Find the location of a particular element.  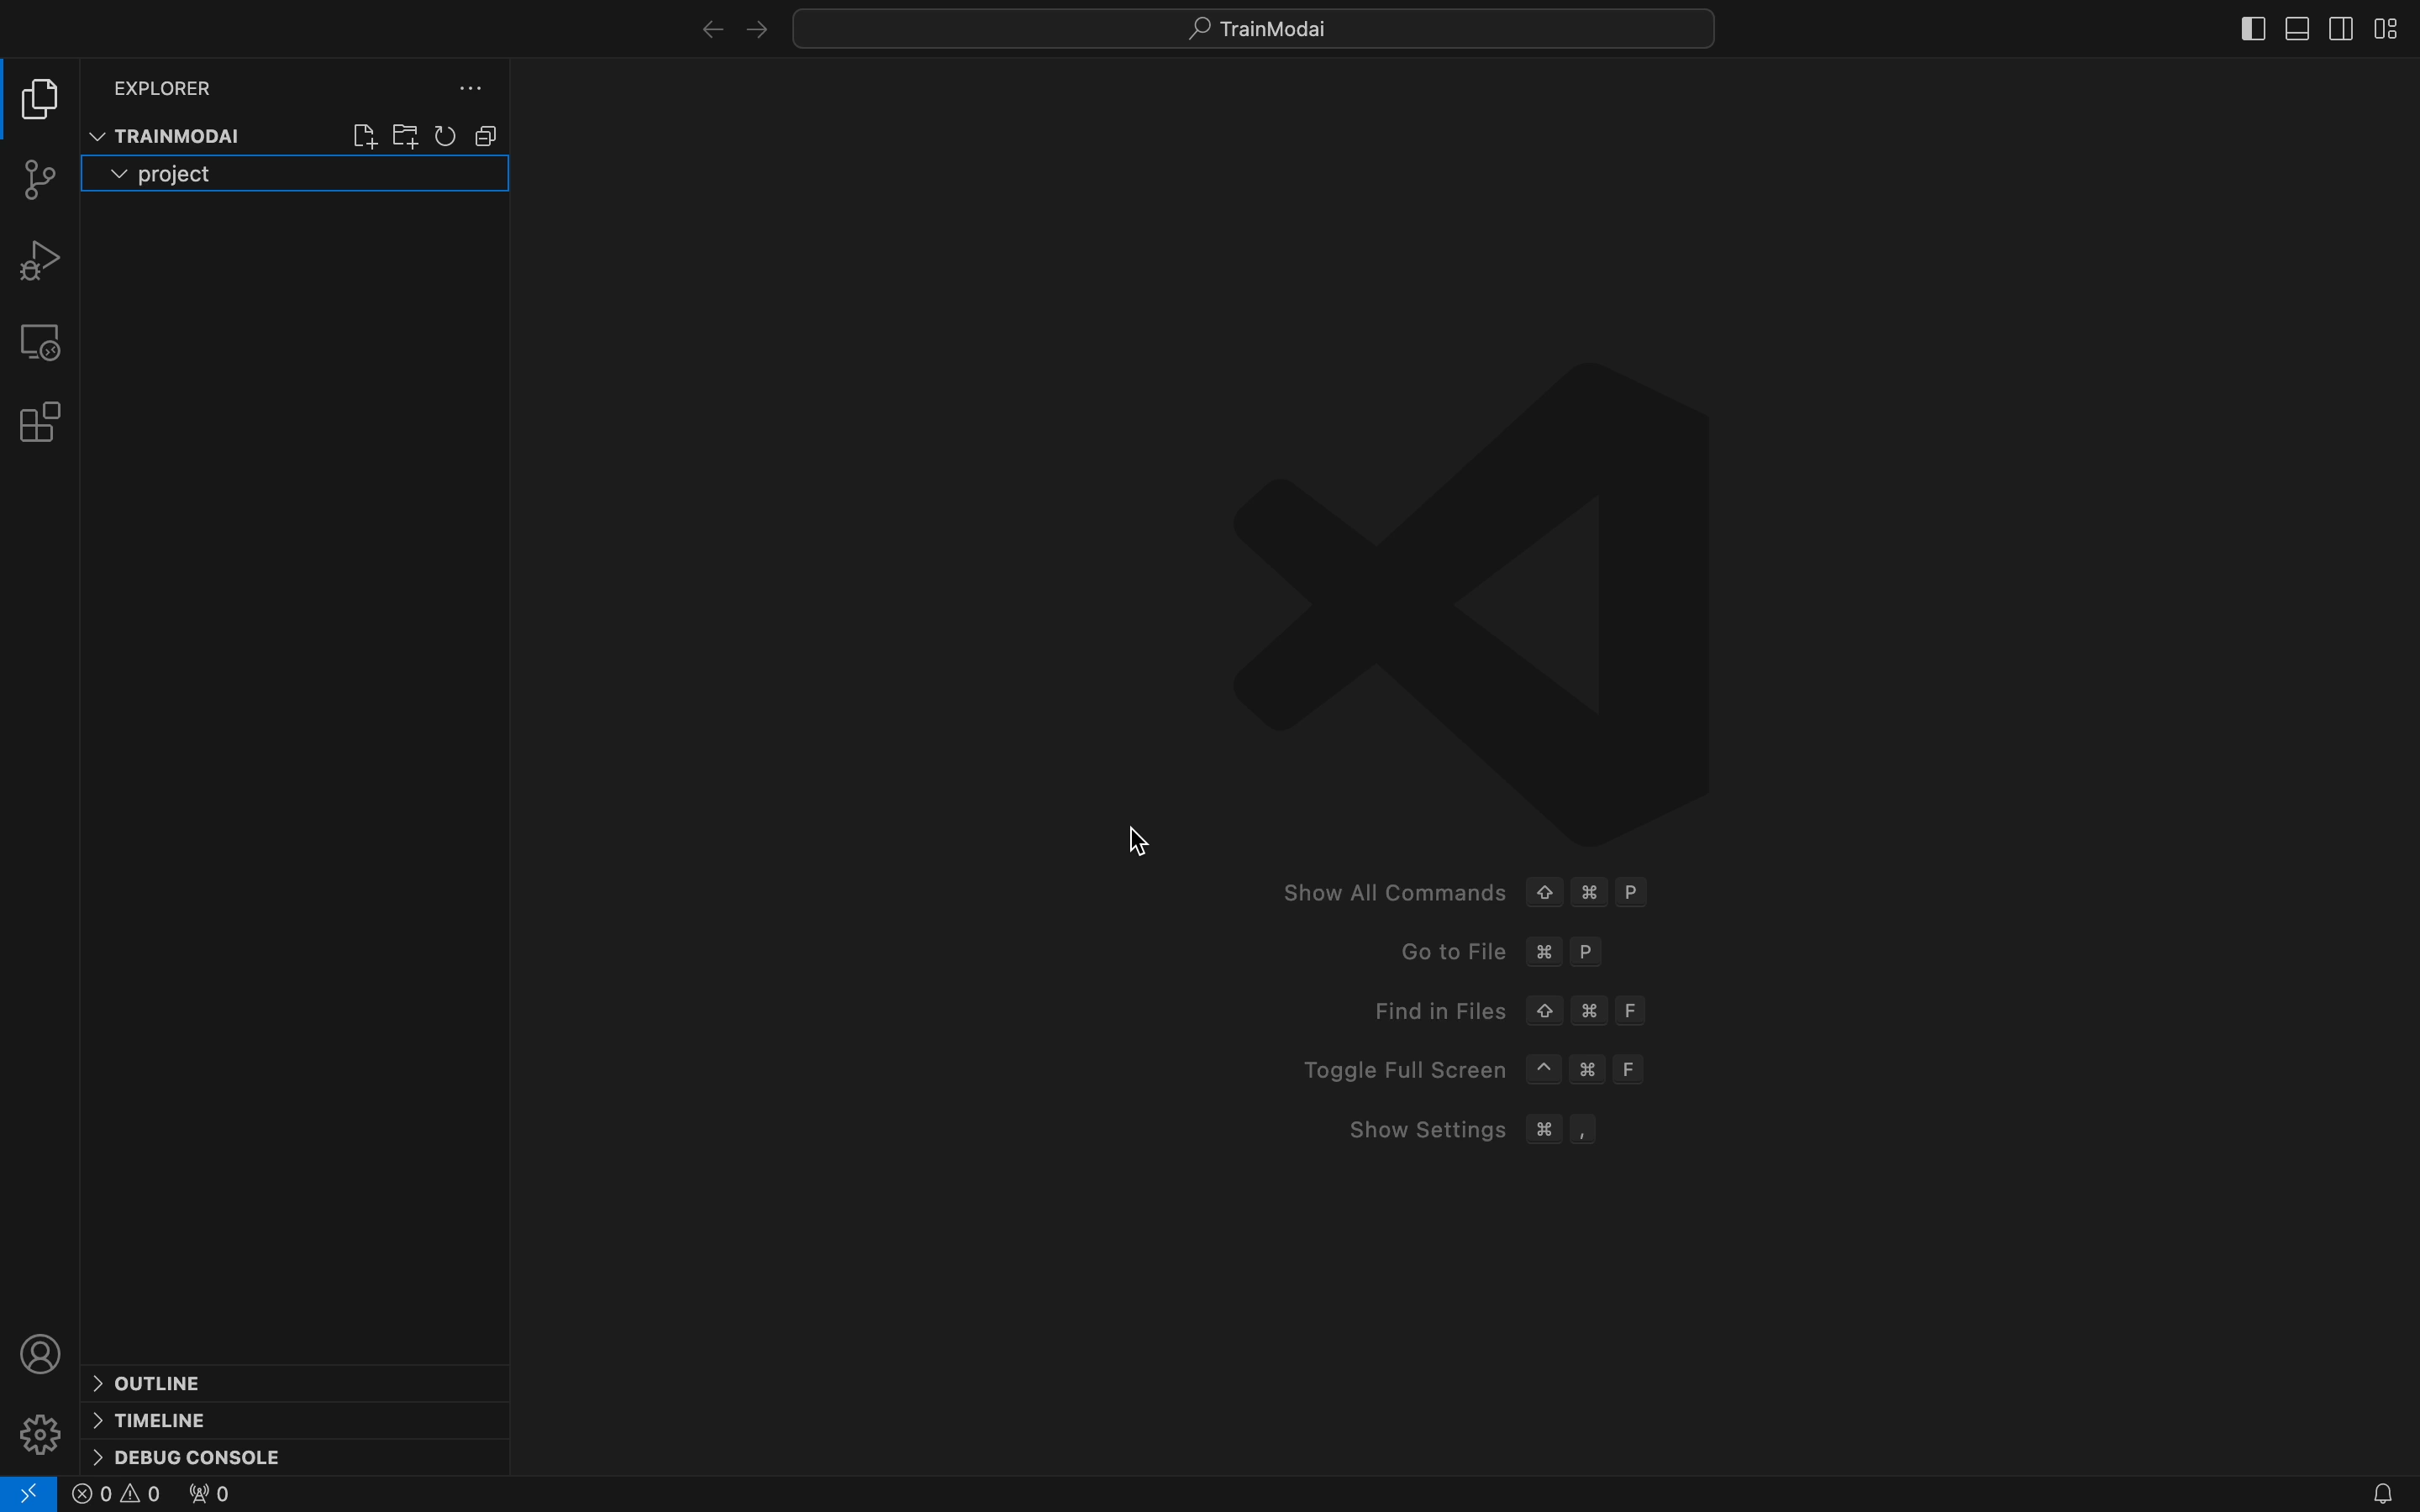

cursor is located at coordinates (1141, 853).